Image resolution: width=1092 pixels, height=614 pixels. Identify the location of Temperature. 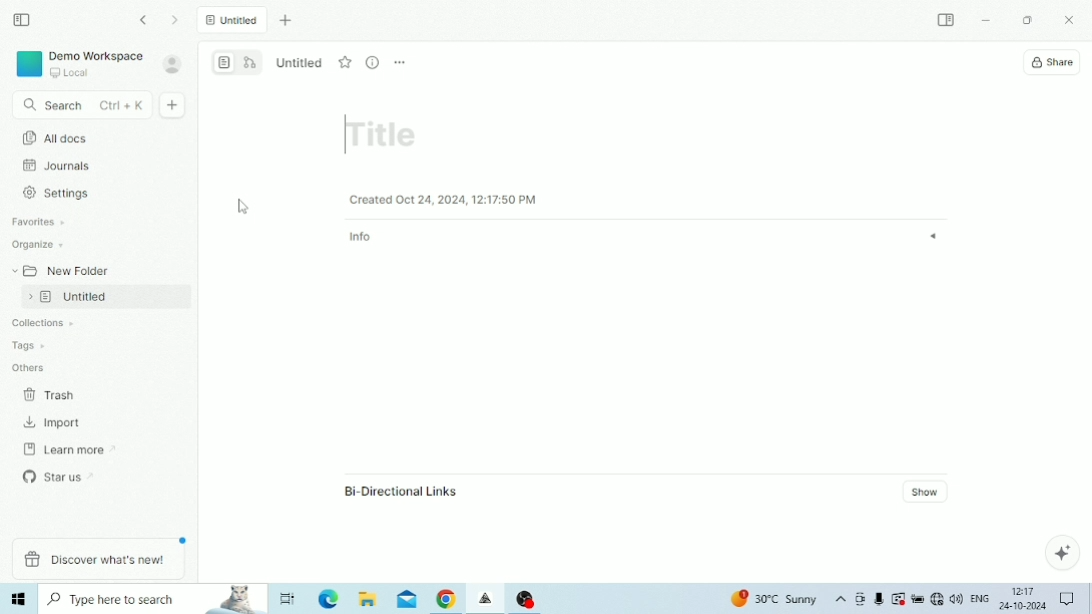
(776, 599).